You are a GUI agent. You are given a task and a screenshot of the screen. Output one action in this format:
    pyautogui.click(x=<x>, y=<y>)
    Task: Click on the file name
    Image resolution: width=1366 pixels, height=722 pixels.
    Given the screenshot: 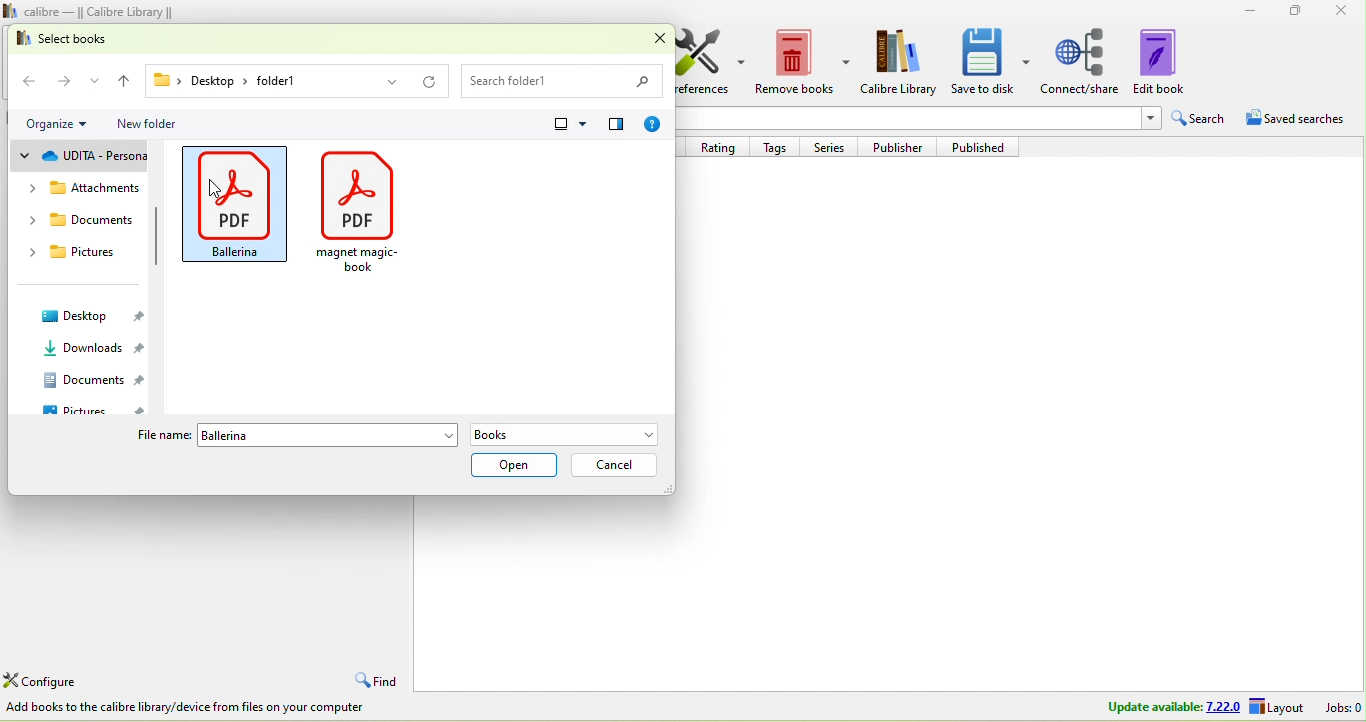 What is the action you would take?
    pyautogui.click(x=158, y=434)
    